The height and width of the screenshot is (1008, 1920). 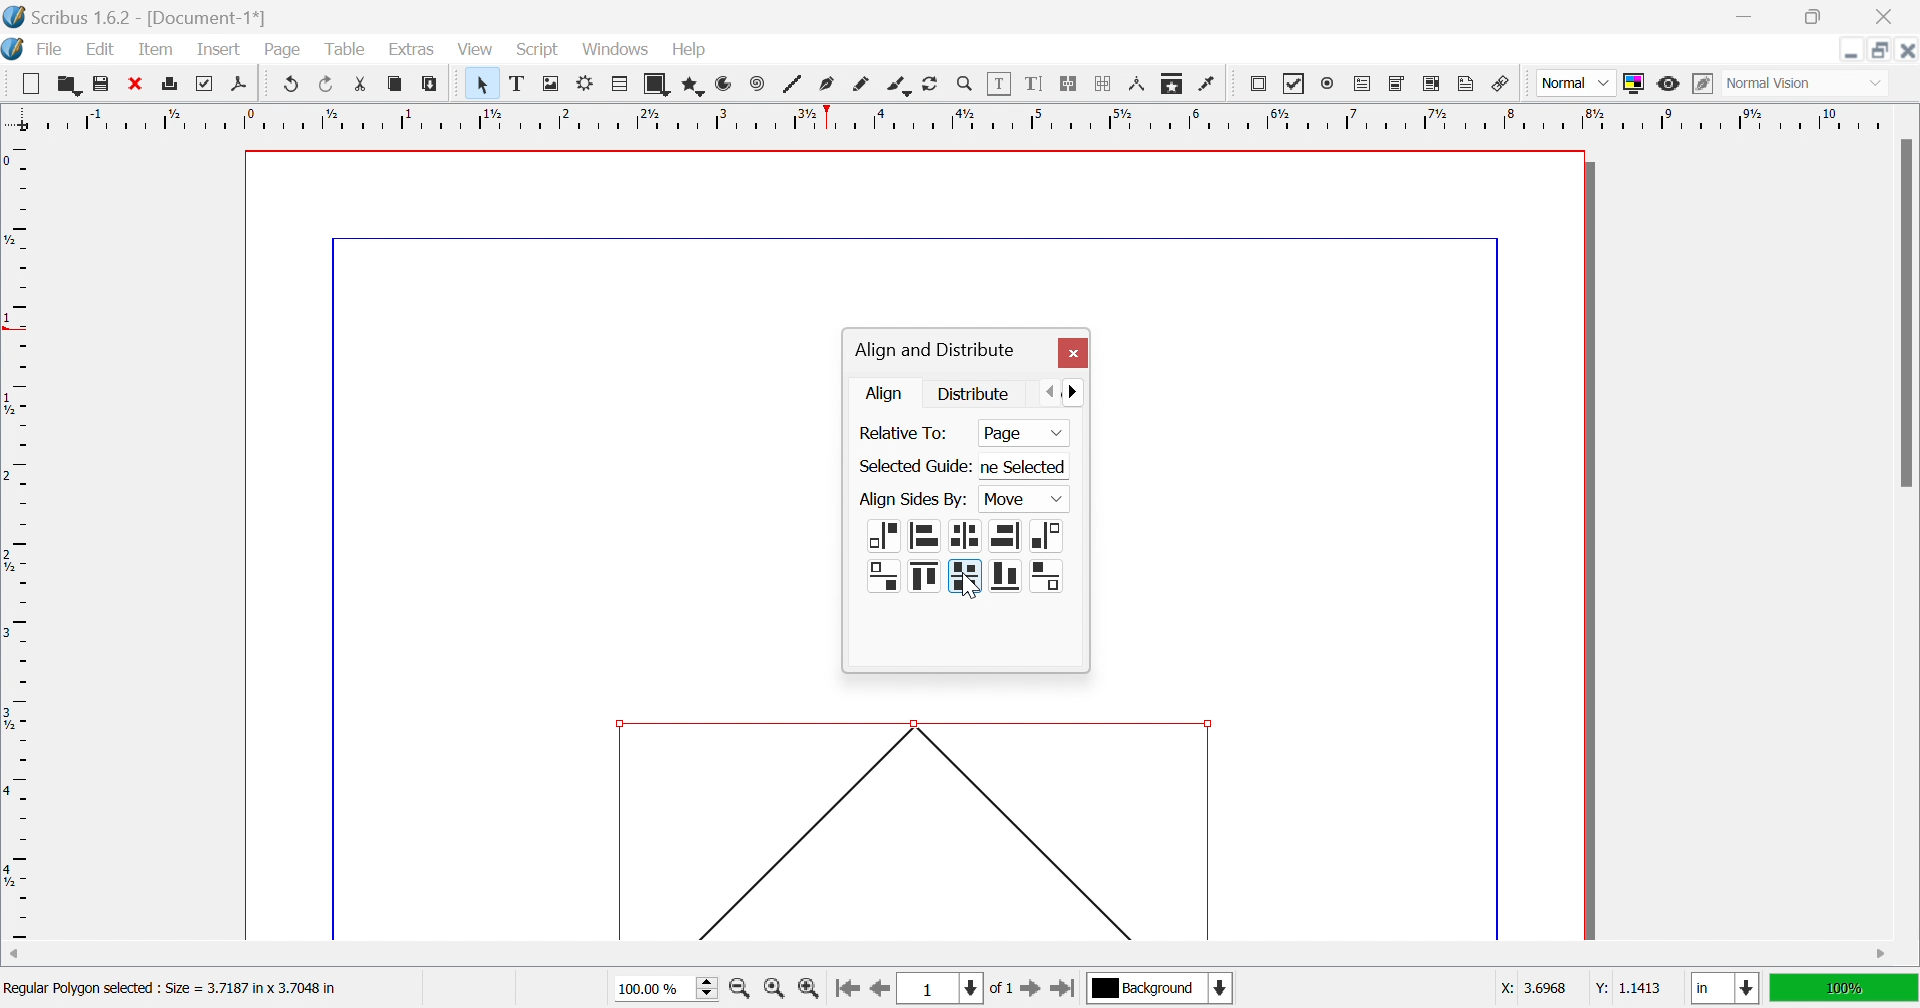 I want to click on Close, so click(x=1889, y=17).